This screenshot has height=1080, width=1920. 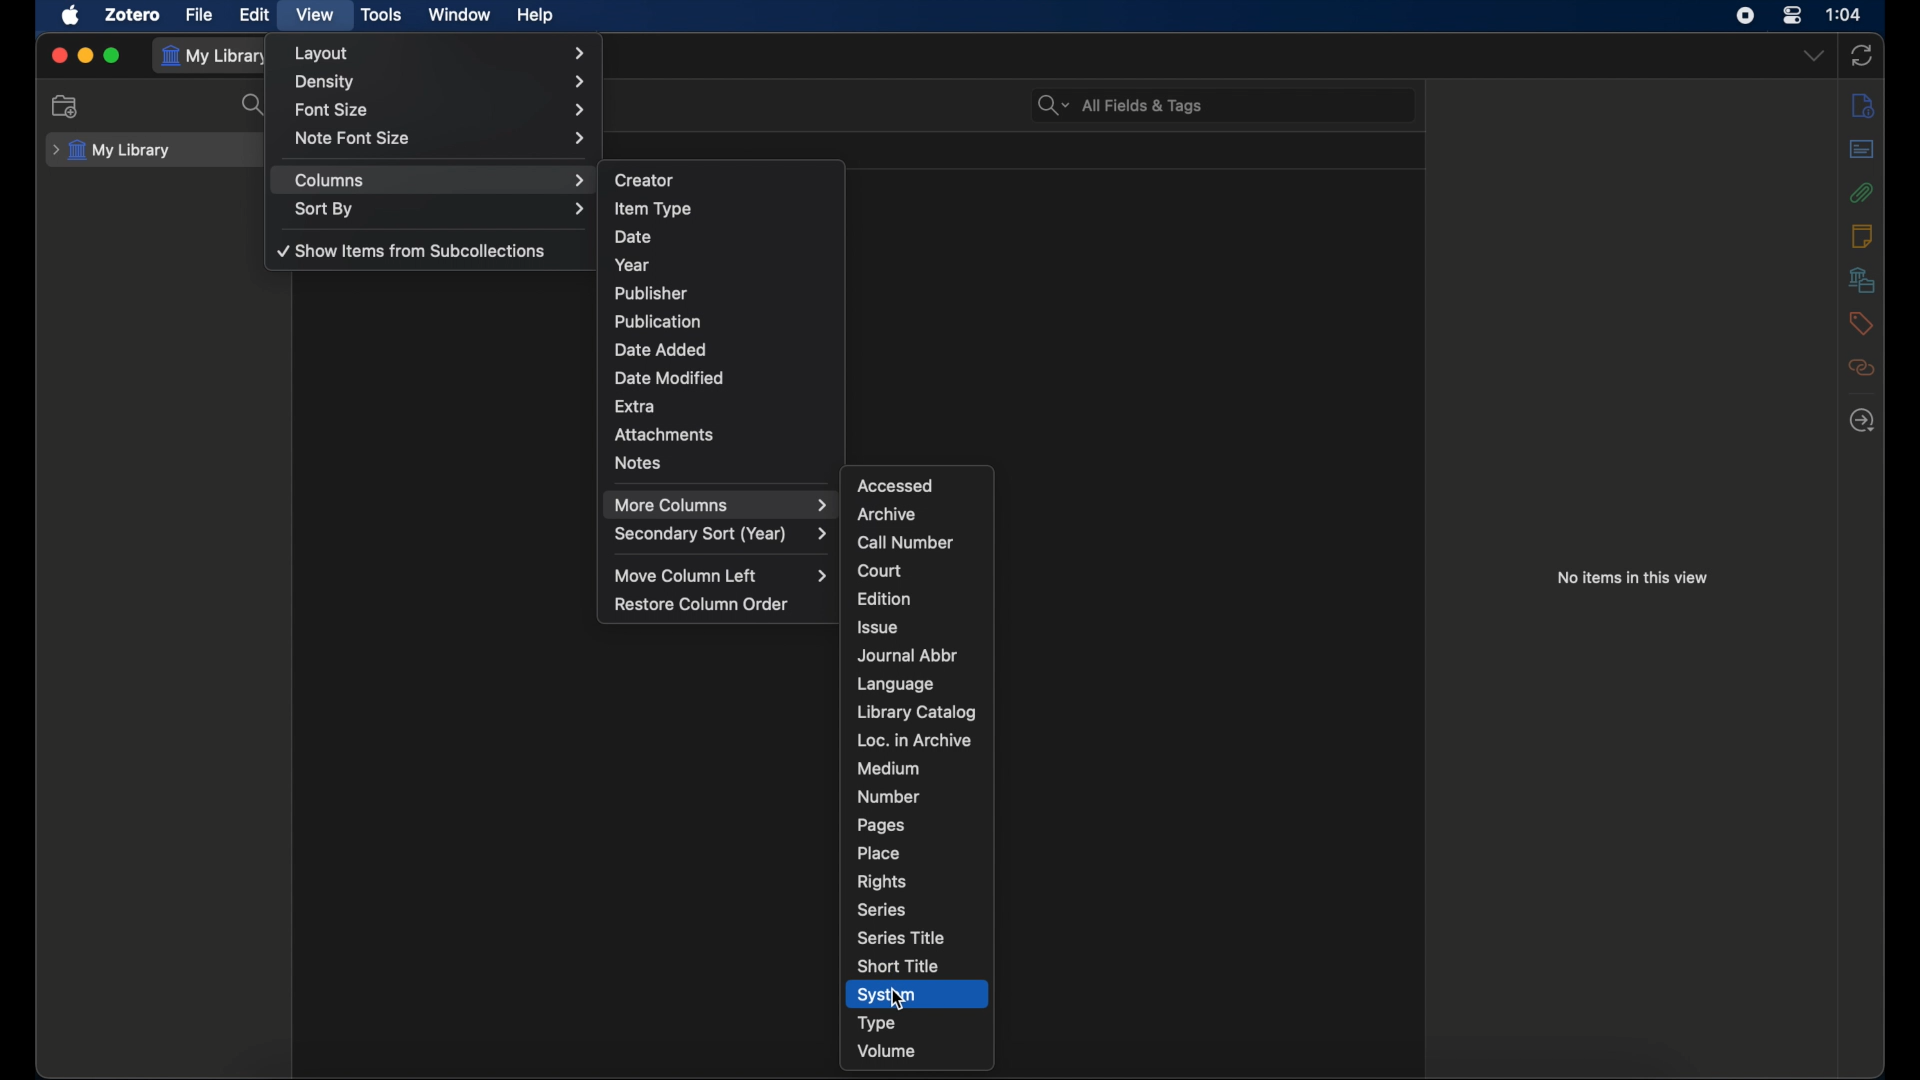 What do you see at coordinates (907, 656) in the screenshot?
I see `journal abbr` at bounding box center [907, 656].